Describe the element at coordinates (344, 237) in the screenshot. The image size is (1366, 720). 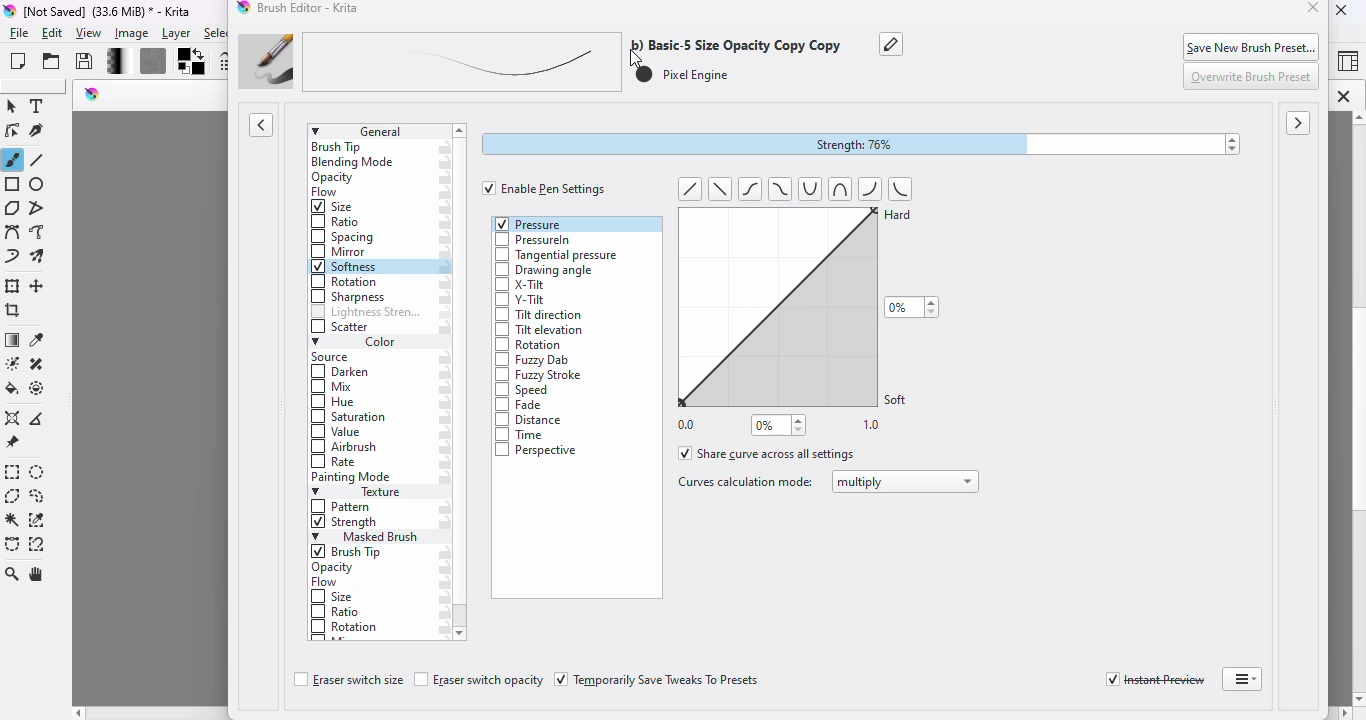
I see `spacing` at that location.